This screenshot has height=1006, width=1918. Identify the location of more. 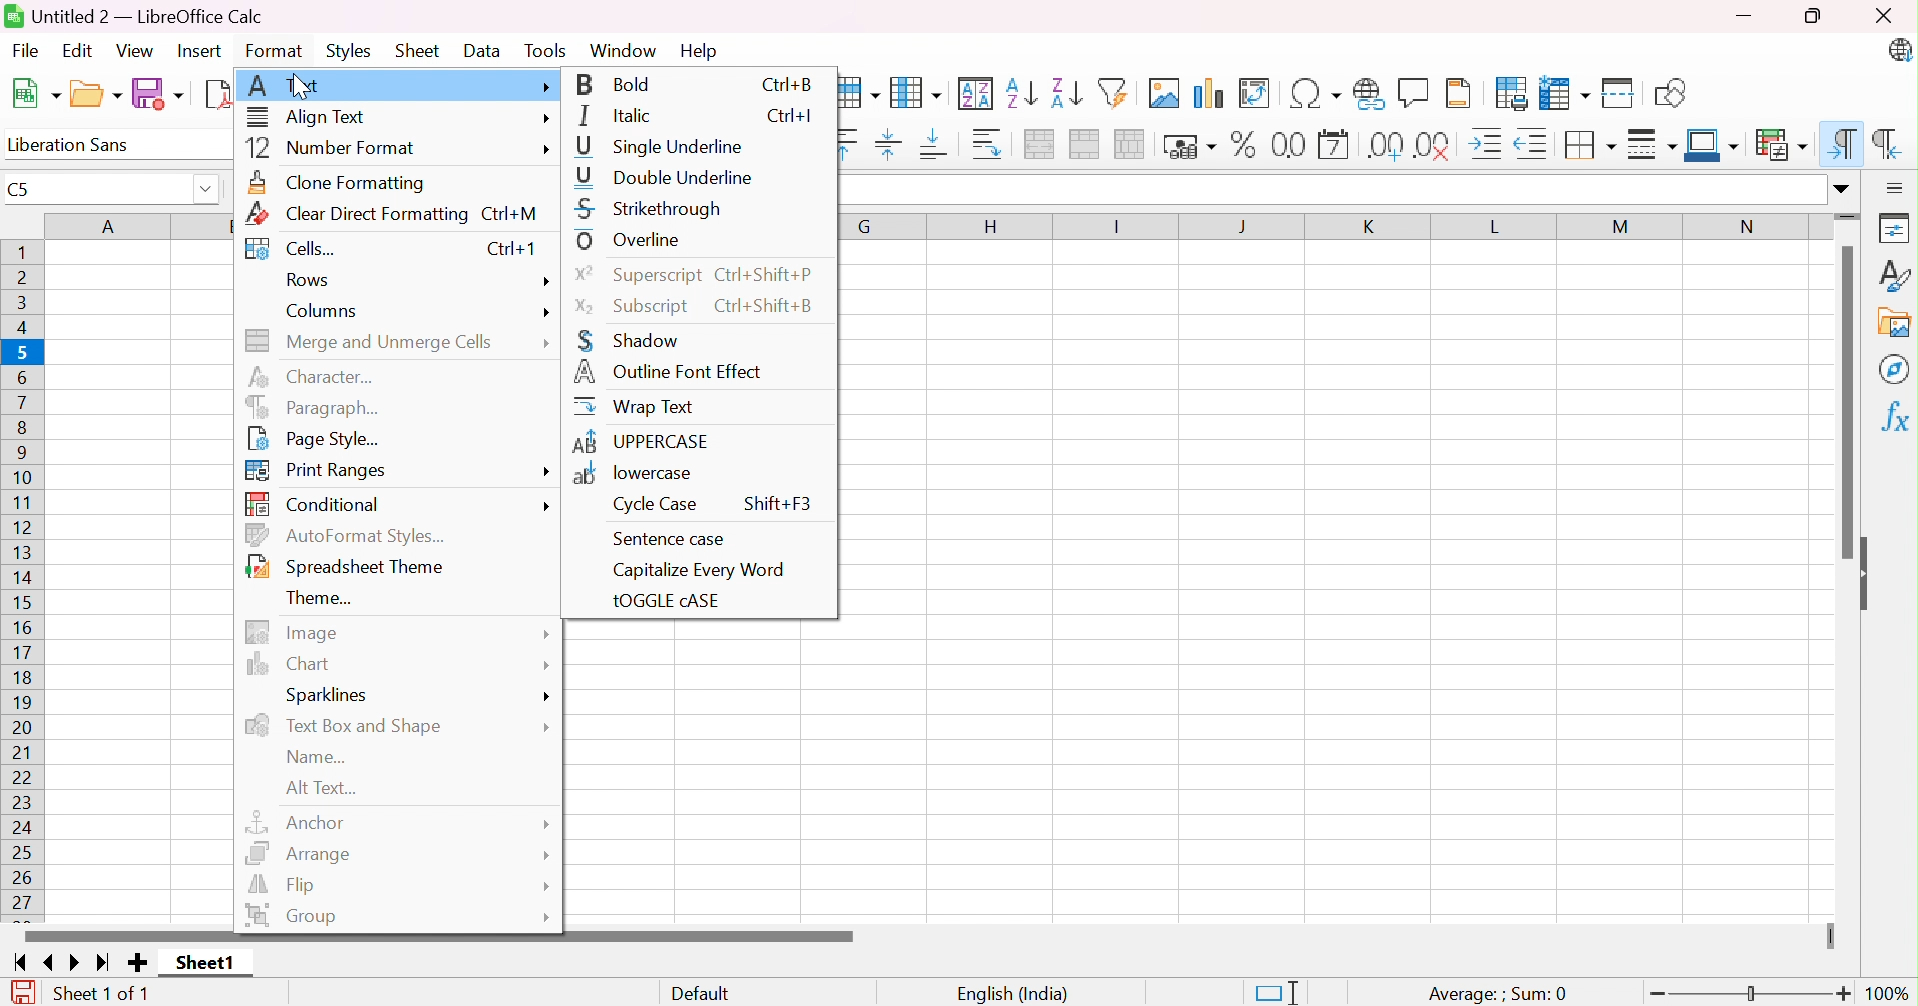
(545, 474).